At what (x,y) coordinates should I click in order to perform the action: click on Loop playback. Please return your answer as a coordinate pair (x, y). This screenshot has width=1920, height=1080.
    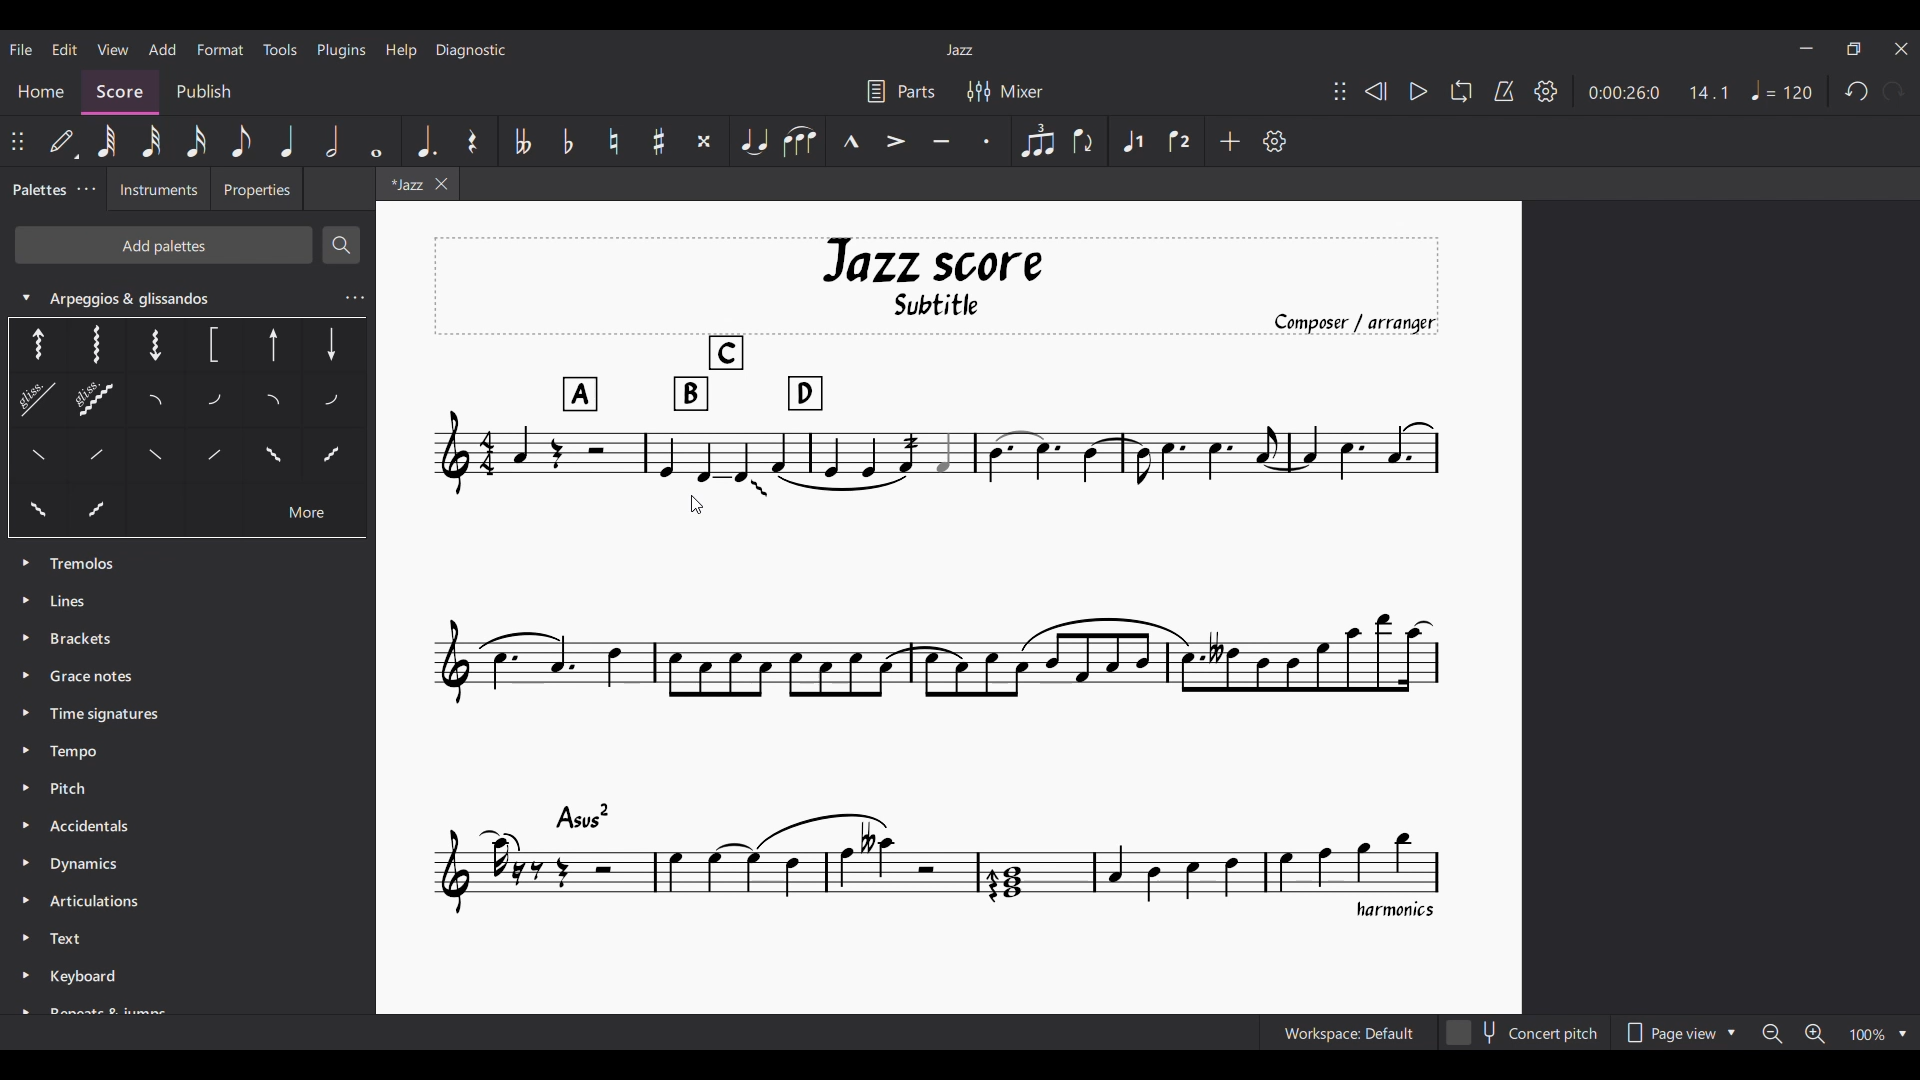
    Looking at the image, I should click on (1461, 91).